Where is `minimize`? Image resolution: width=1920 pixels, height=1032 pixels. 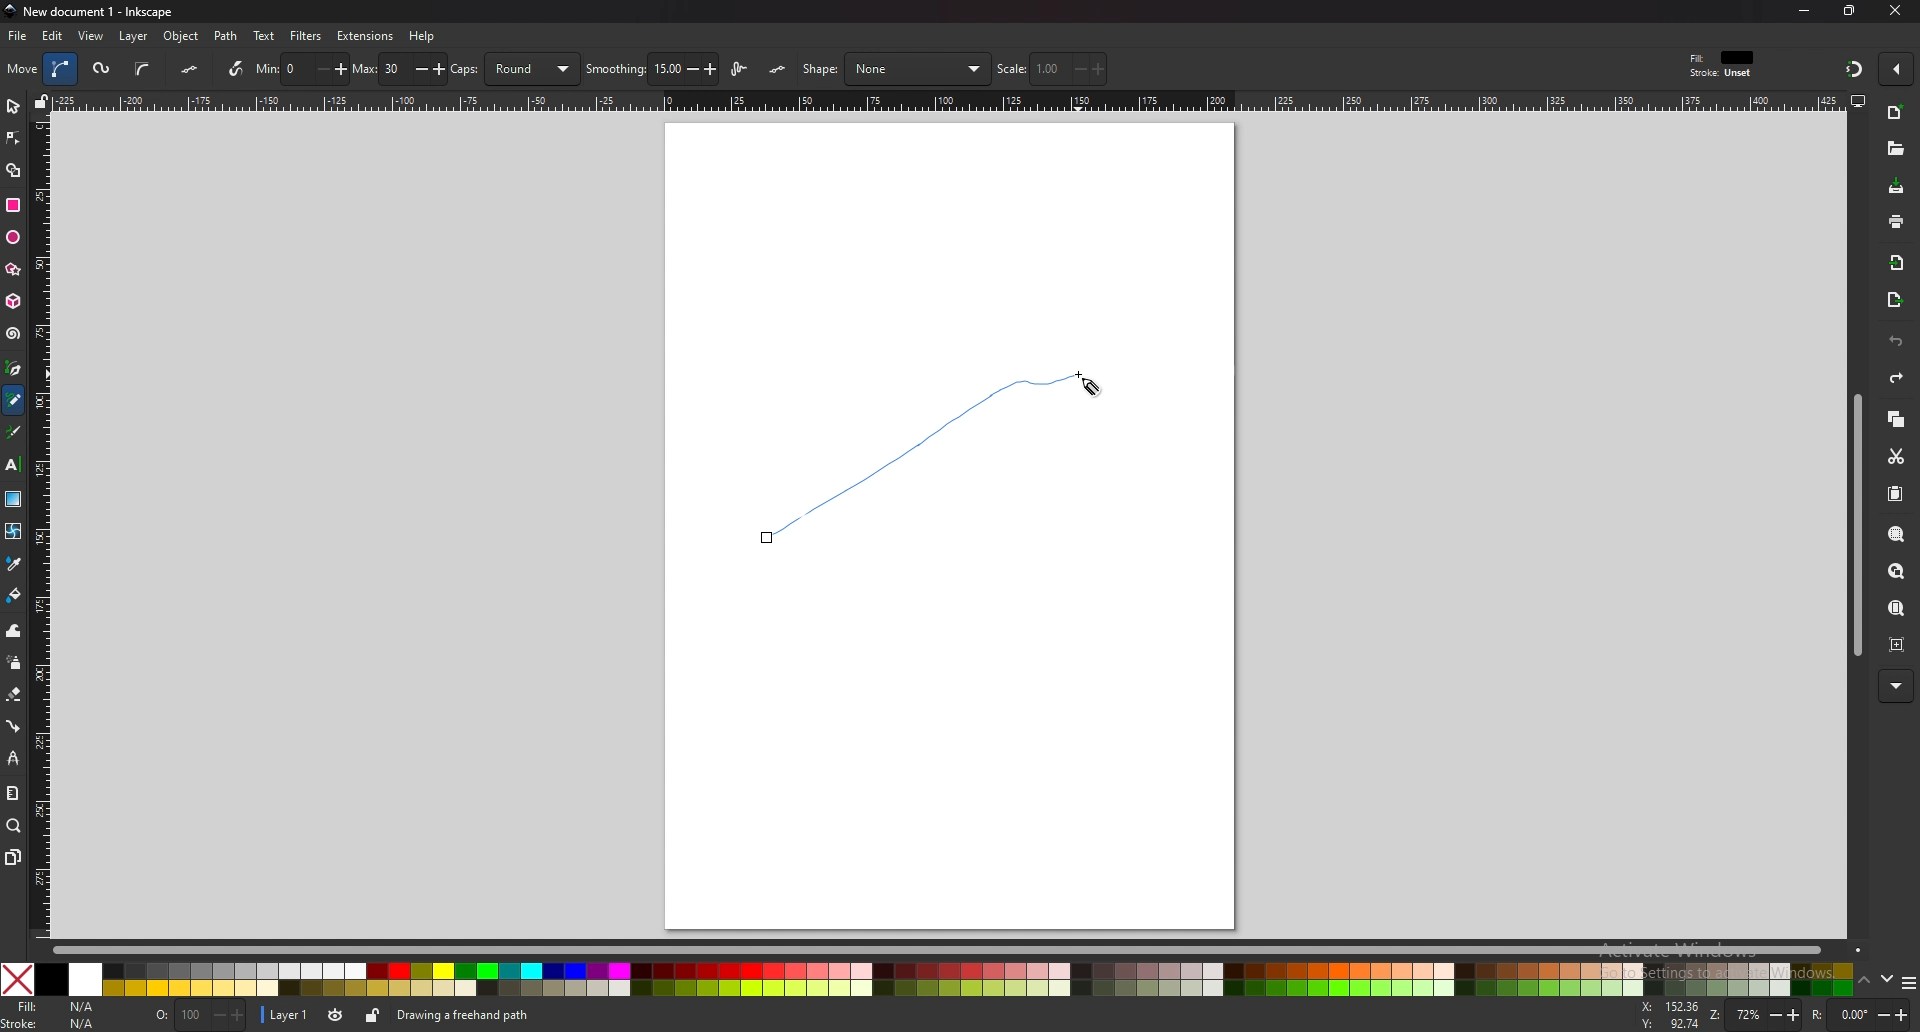 minimize is located at coordinates (1803, 12).